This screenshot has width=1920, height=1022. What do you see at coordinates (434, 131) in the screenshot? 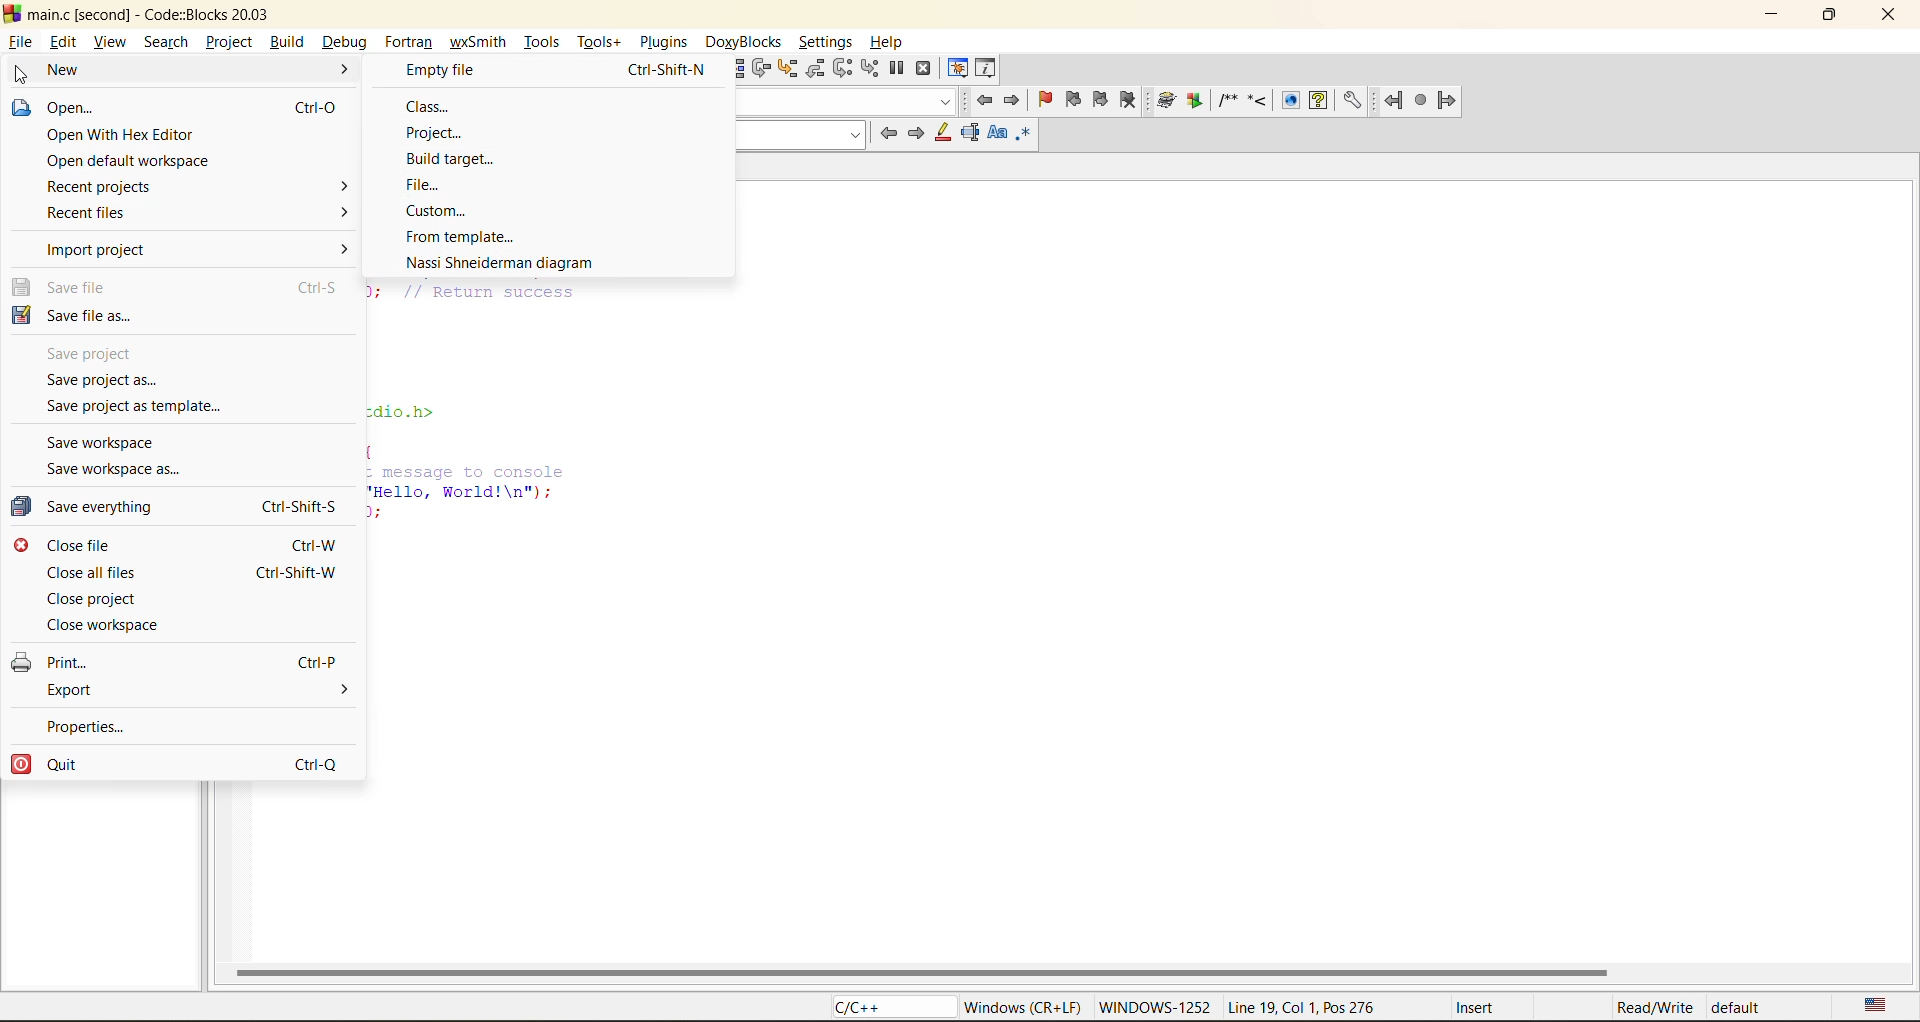
I see `project` at bounding box center [434, 131].